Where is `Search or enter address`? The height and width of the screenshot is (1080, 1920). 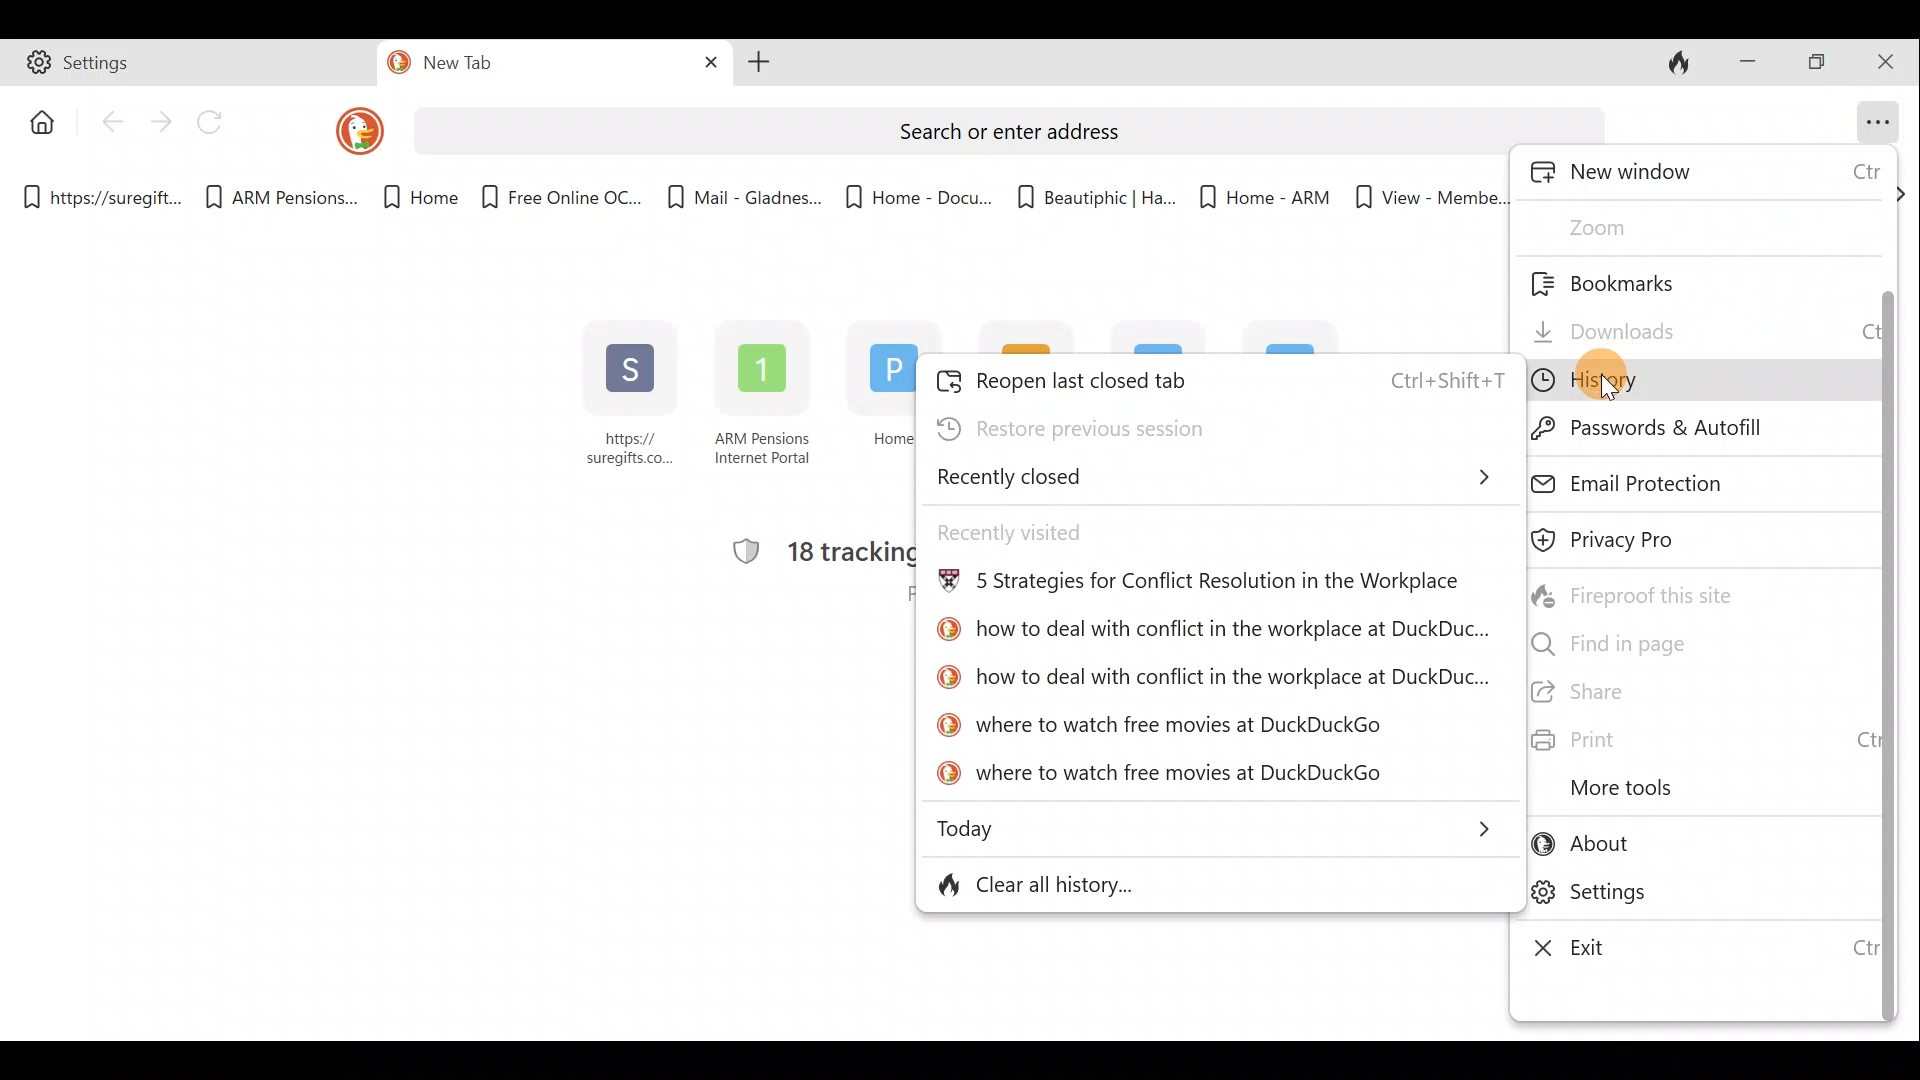 Search or enter address is located at coordinates (996, 124).